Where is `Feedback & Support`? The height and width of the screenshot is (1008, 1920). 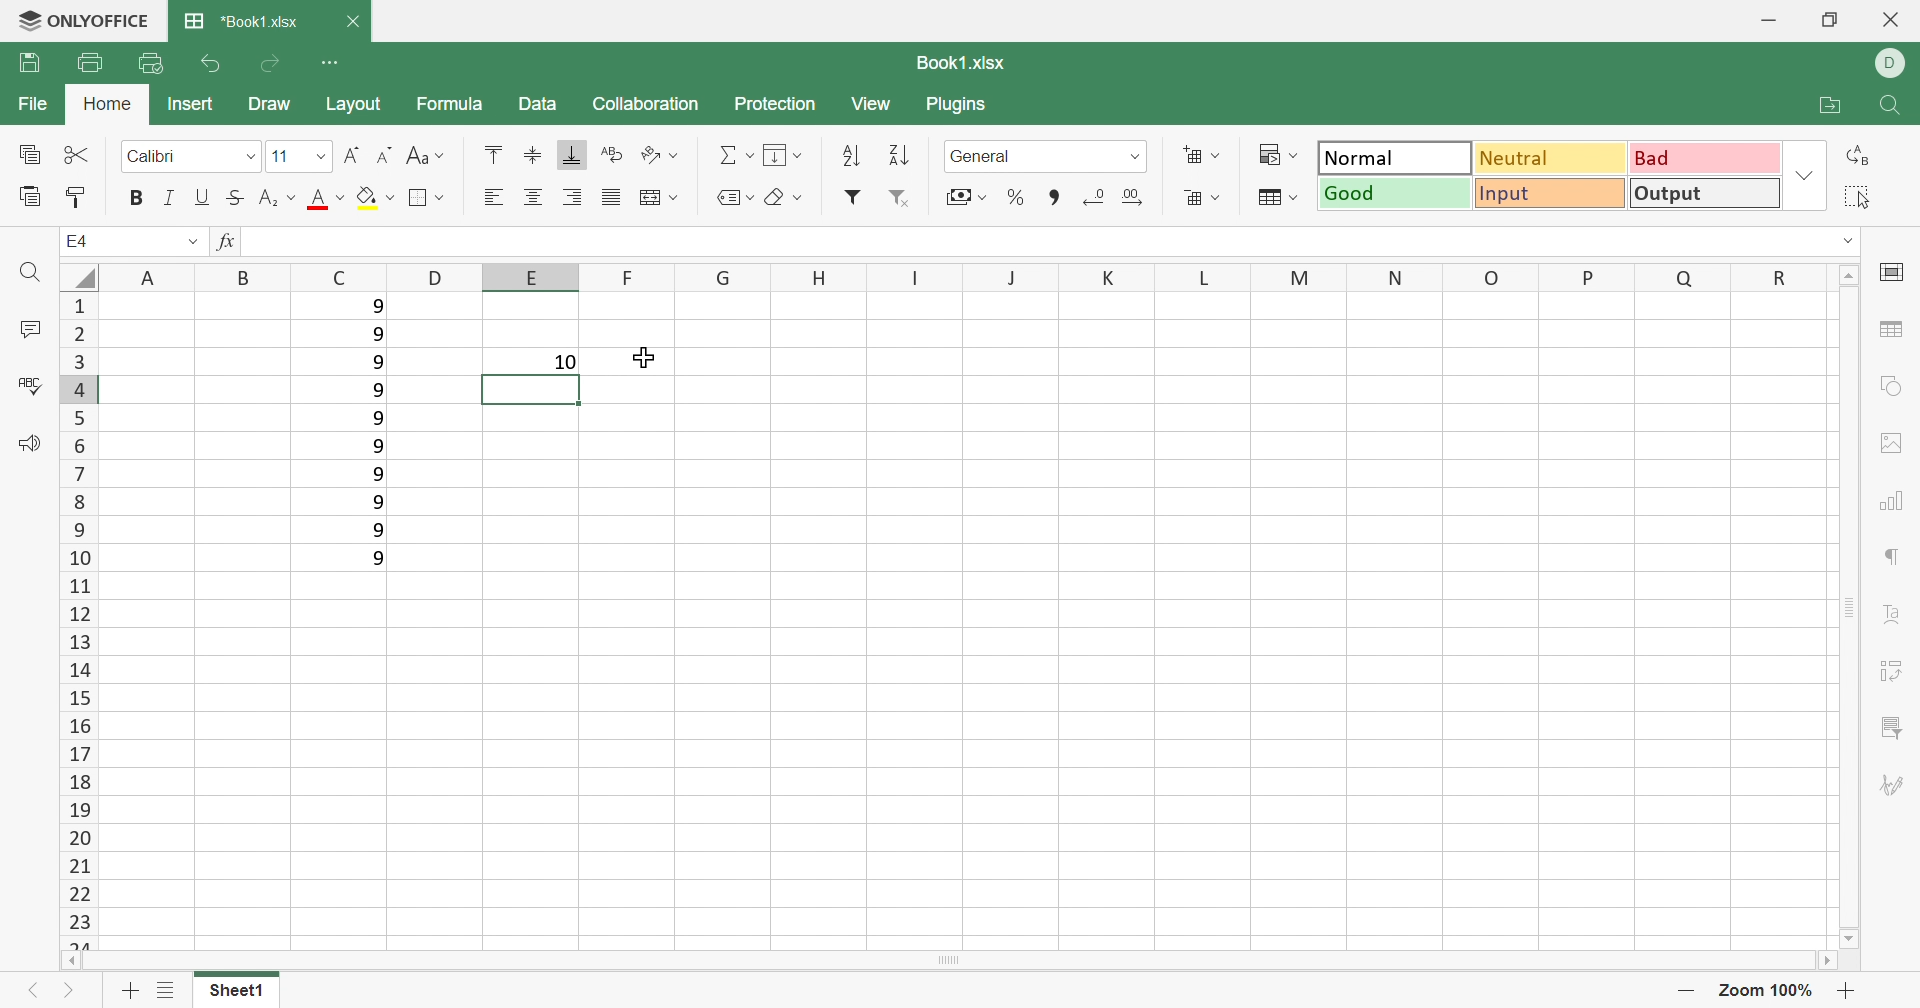
Feedback & Support is located at coordinates (29, 445).